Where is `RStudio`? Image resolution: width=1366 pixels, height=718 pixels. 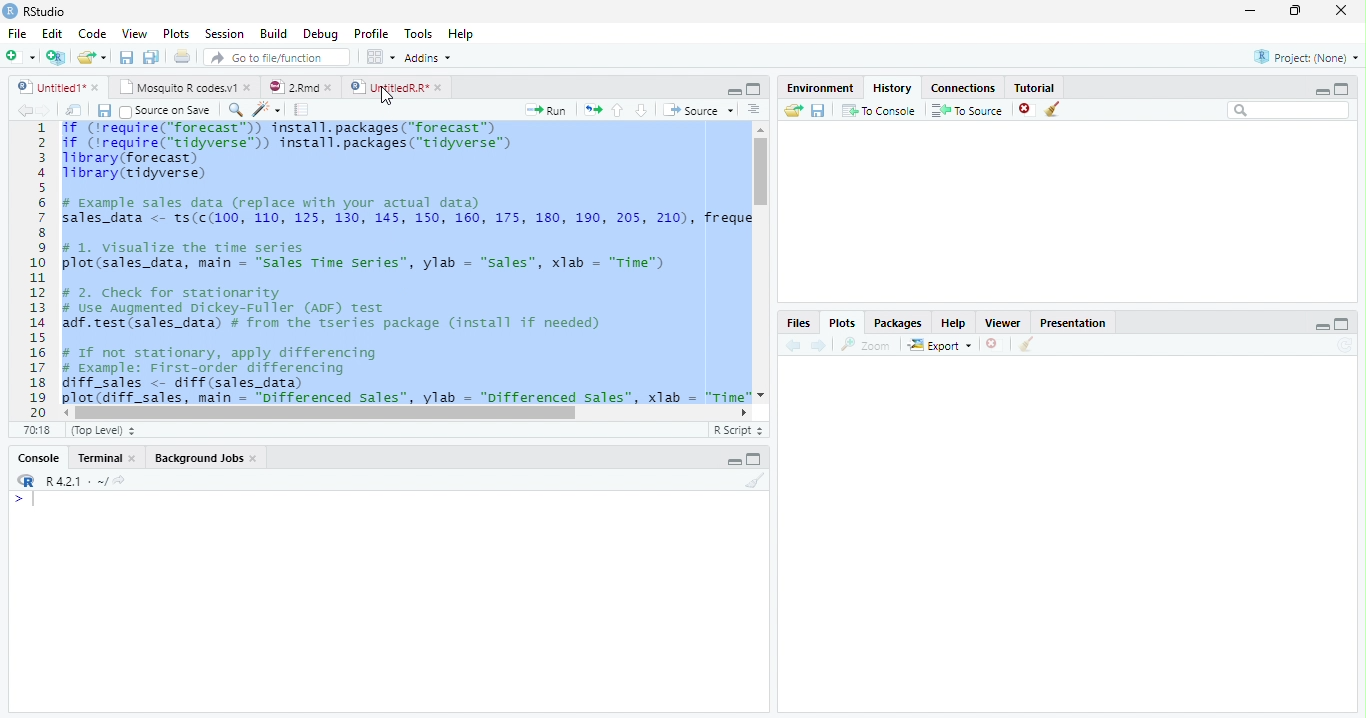
RStudio is located at coordinates (39, 12).